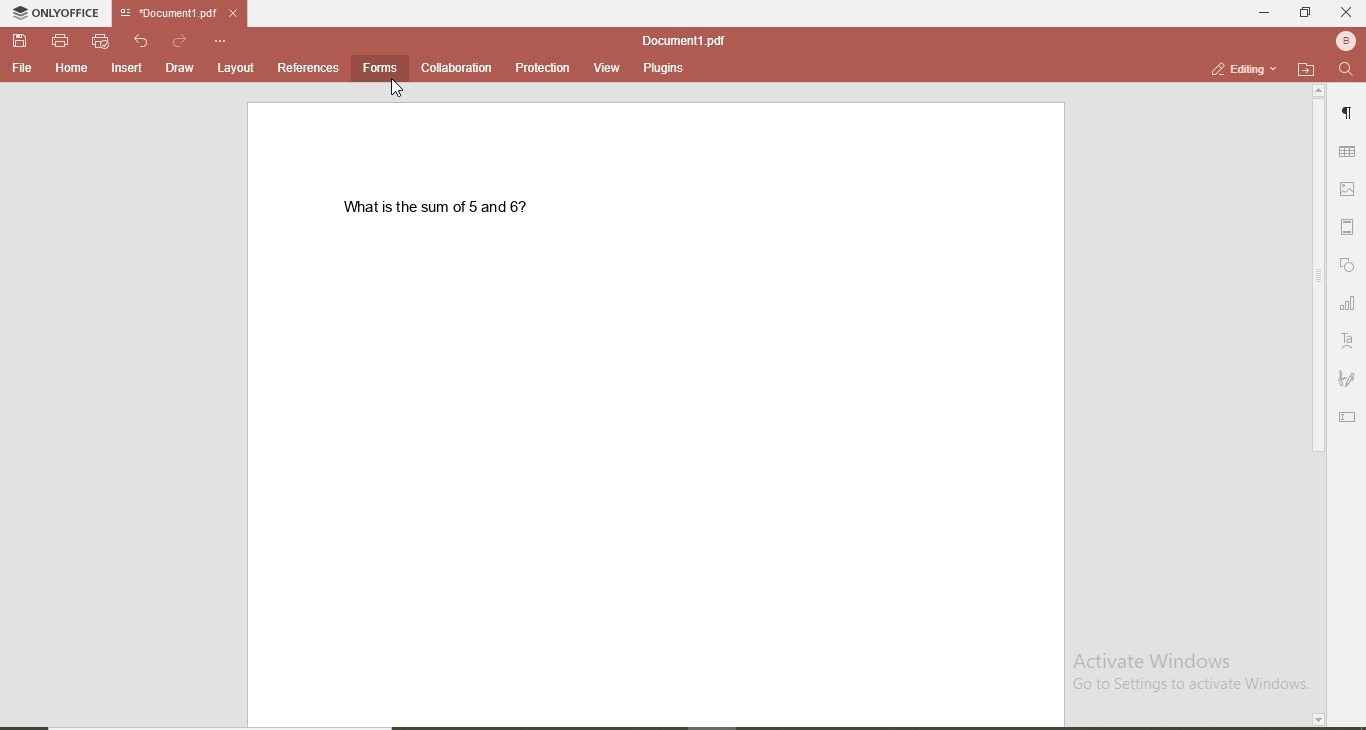 This screenshot has height=730, width=1366. What do you see at coordinates (1318, 90) in the screenshot?
I see `page up` at bounding box center [1318, 90].